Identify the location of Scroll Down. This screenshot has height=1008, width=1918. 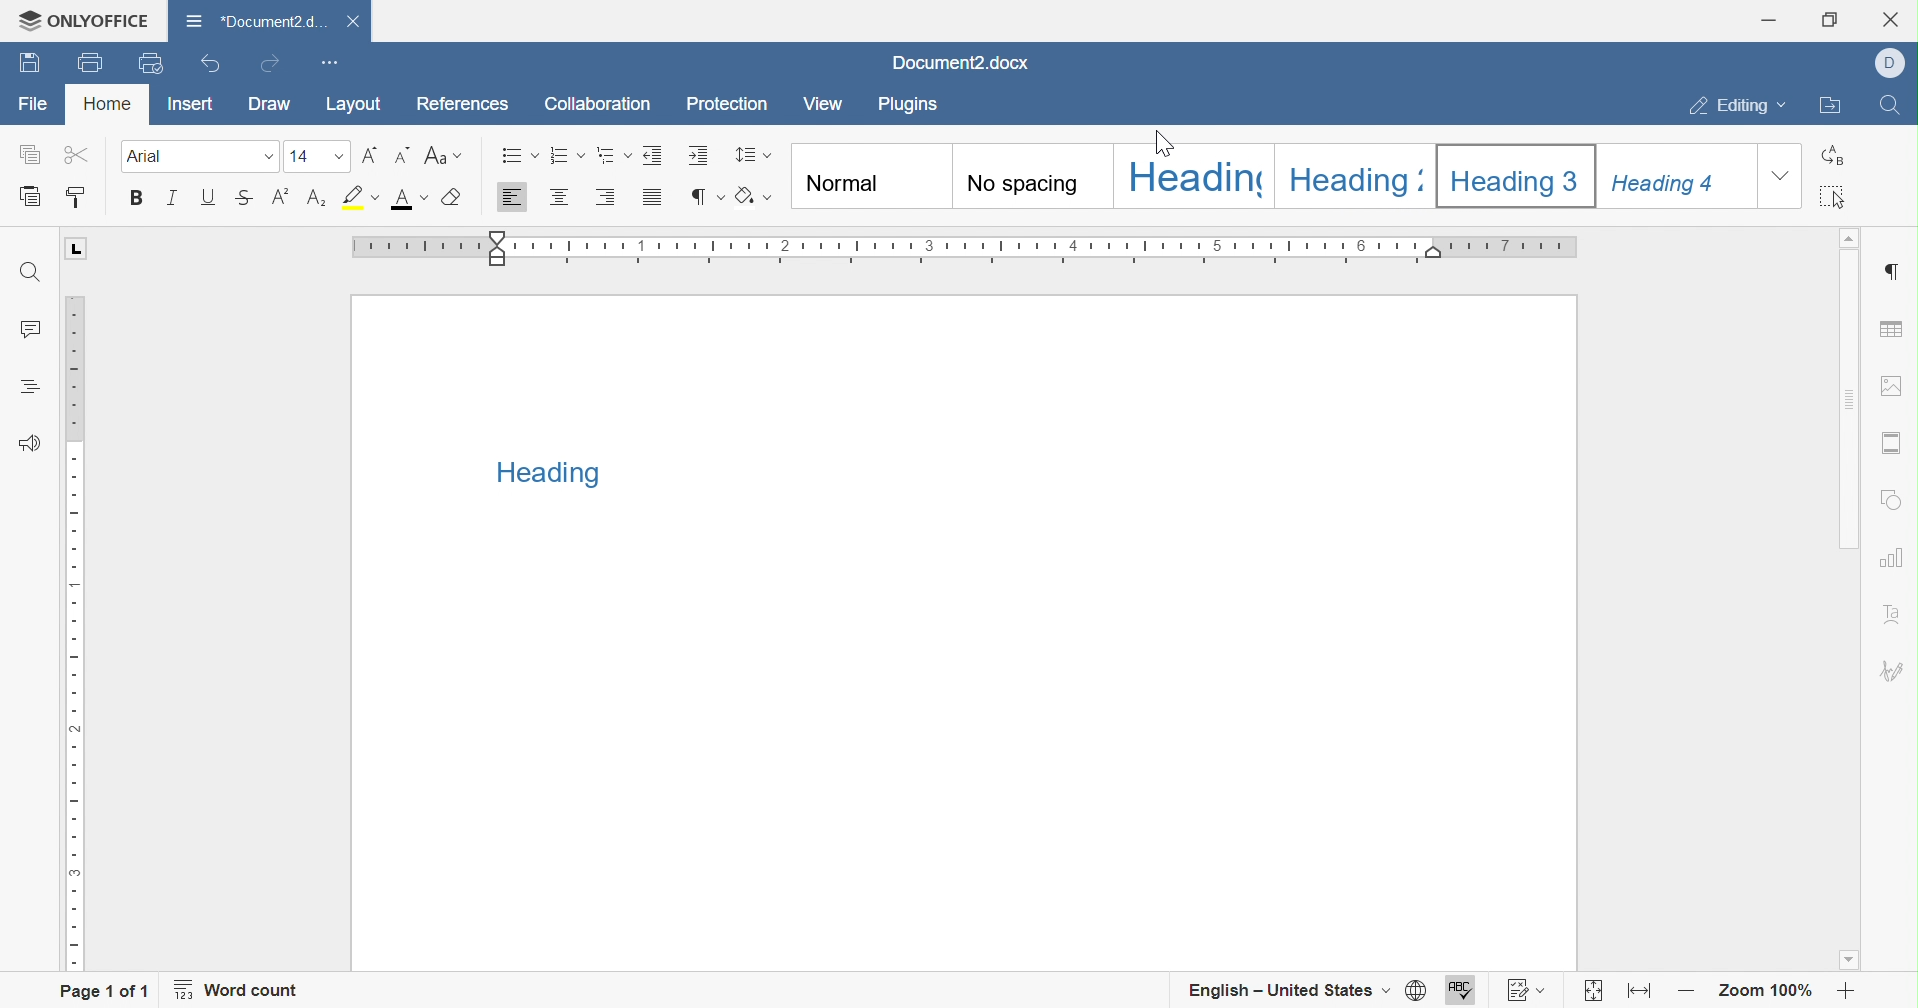
(1854, 962).